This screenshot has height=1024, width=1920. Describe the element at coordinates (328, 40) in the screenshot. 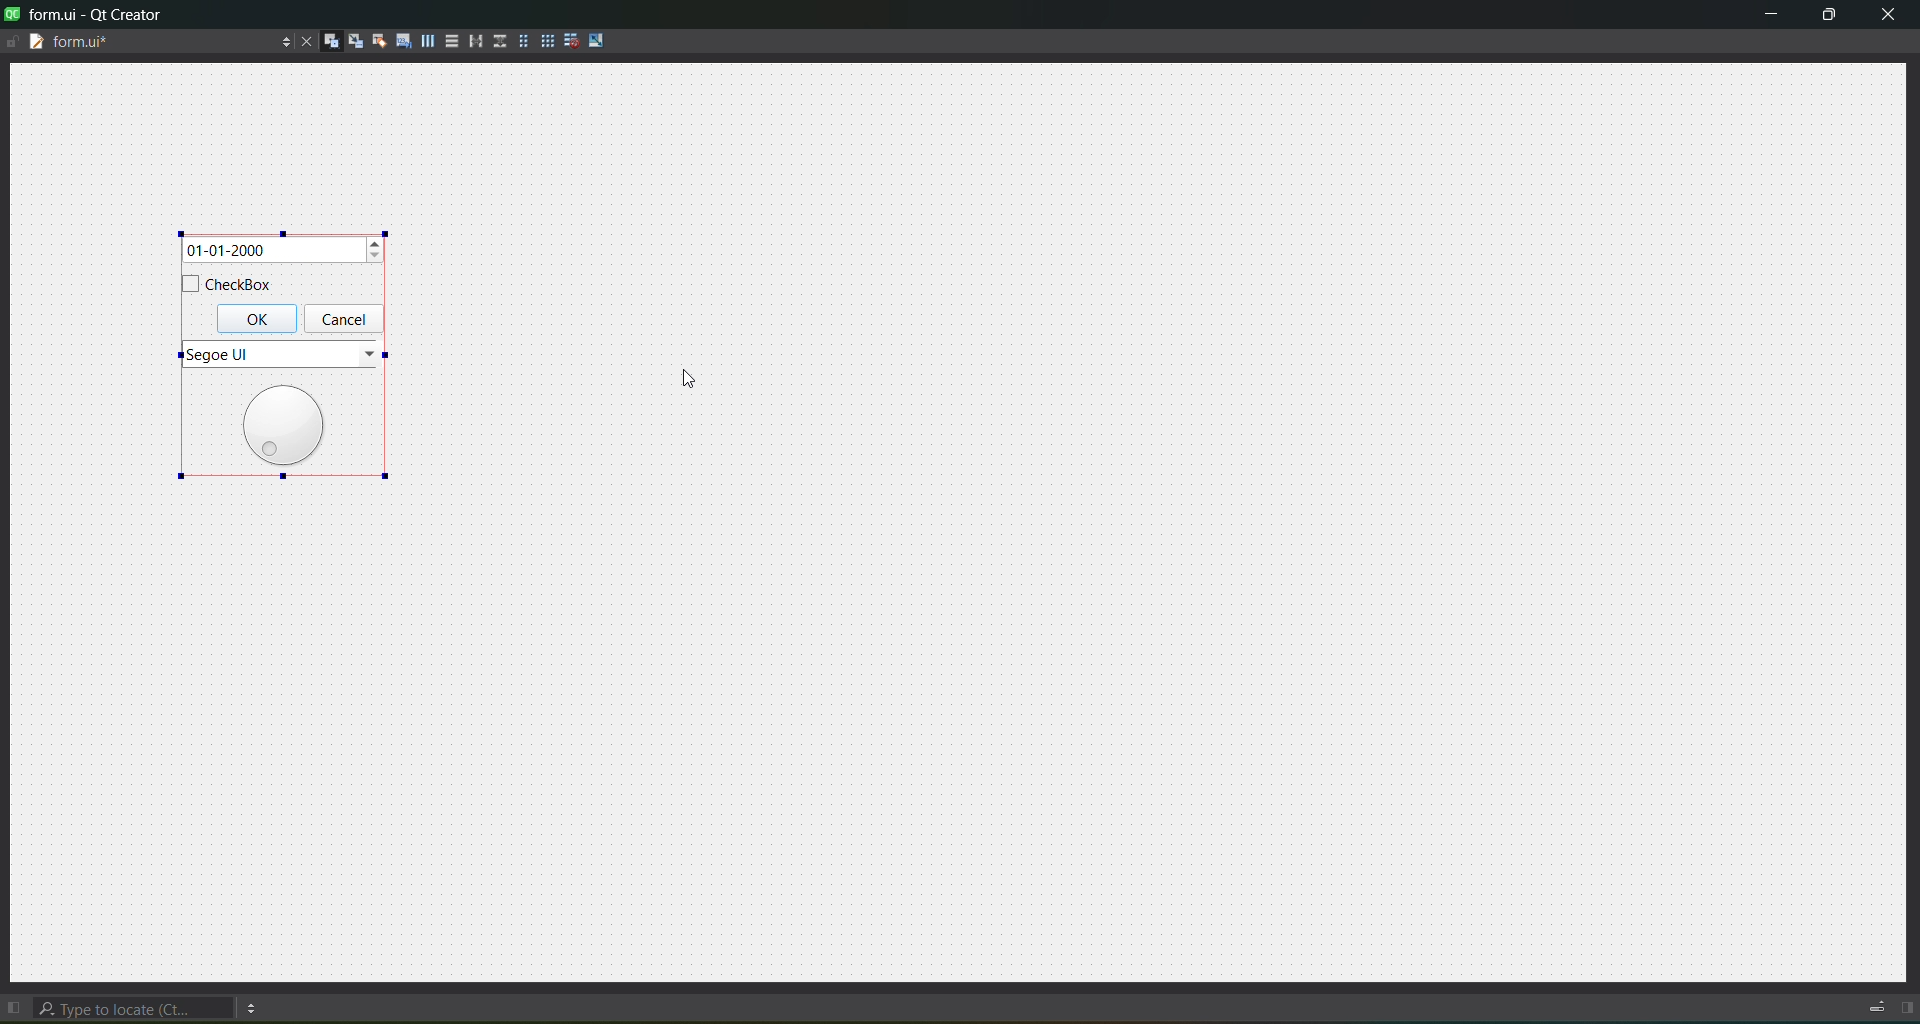

I see `edit widgets` at that location.